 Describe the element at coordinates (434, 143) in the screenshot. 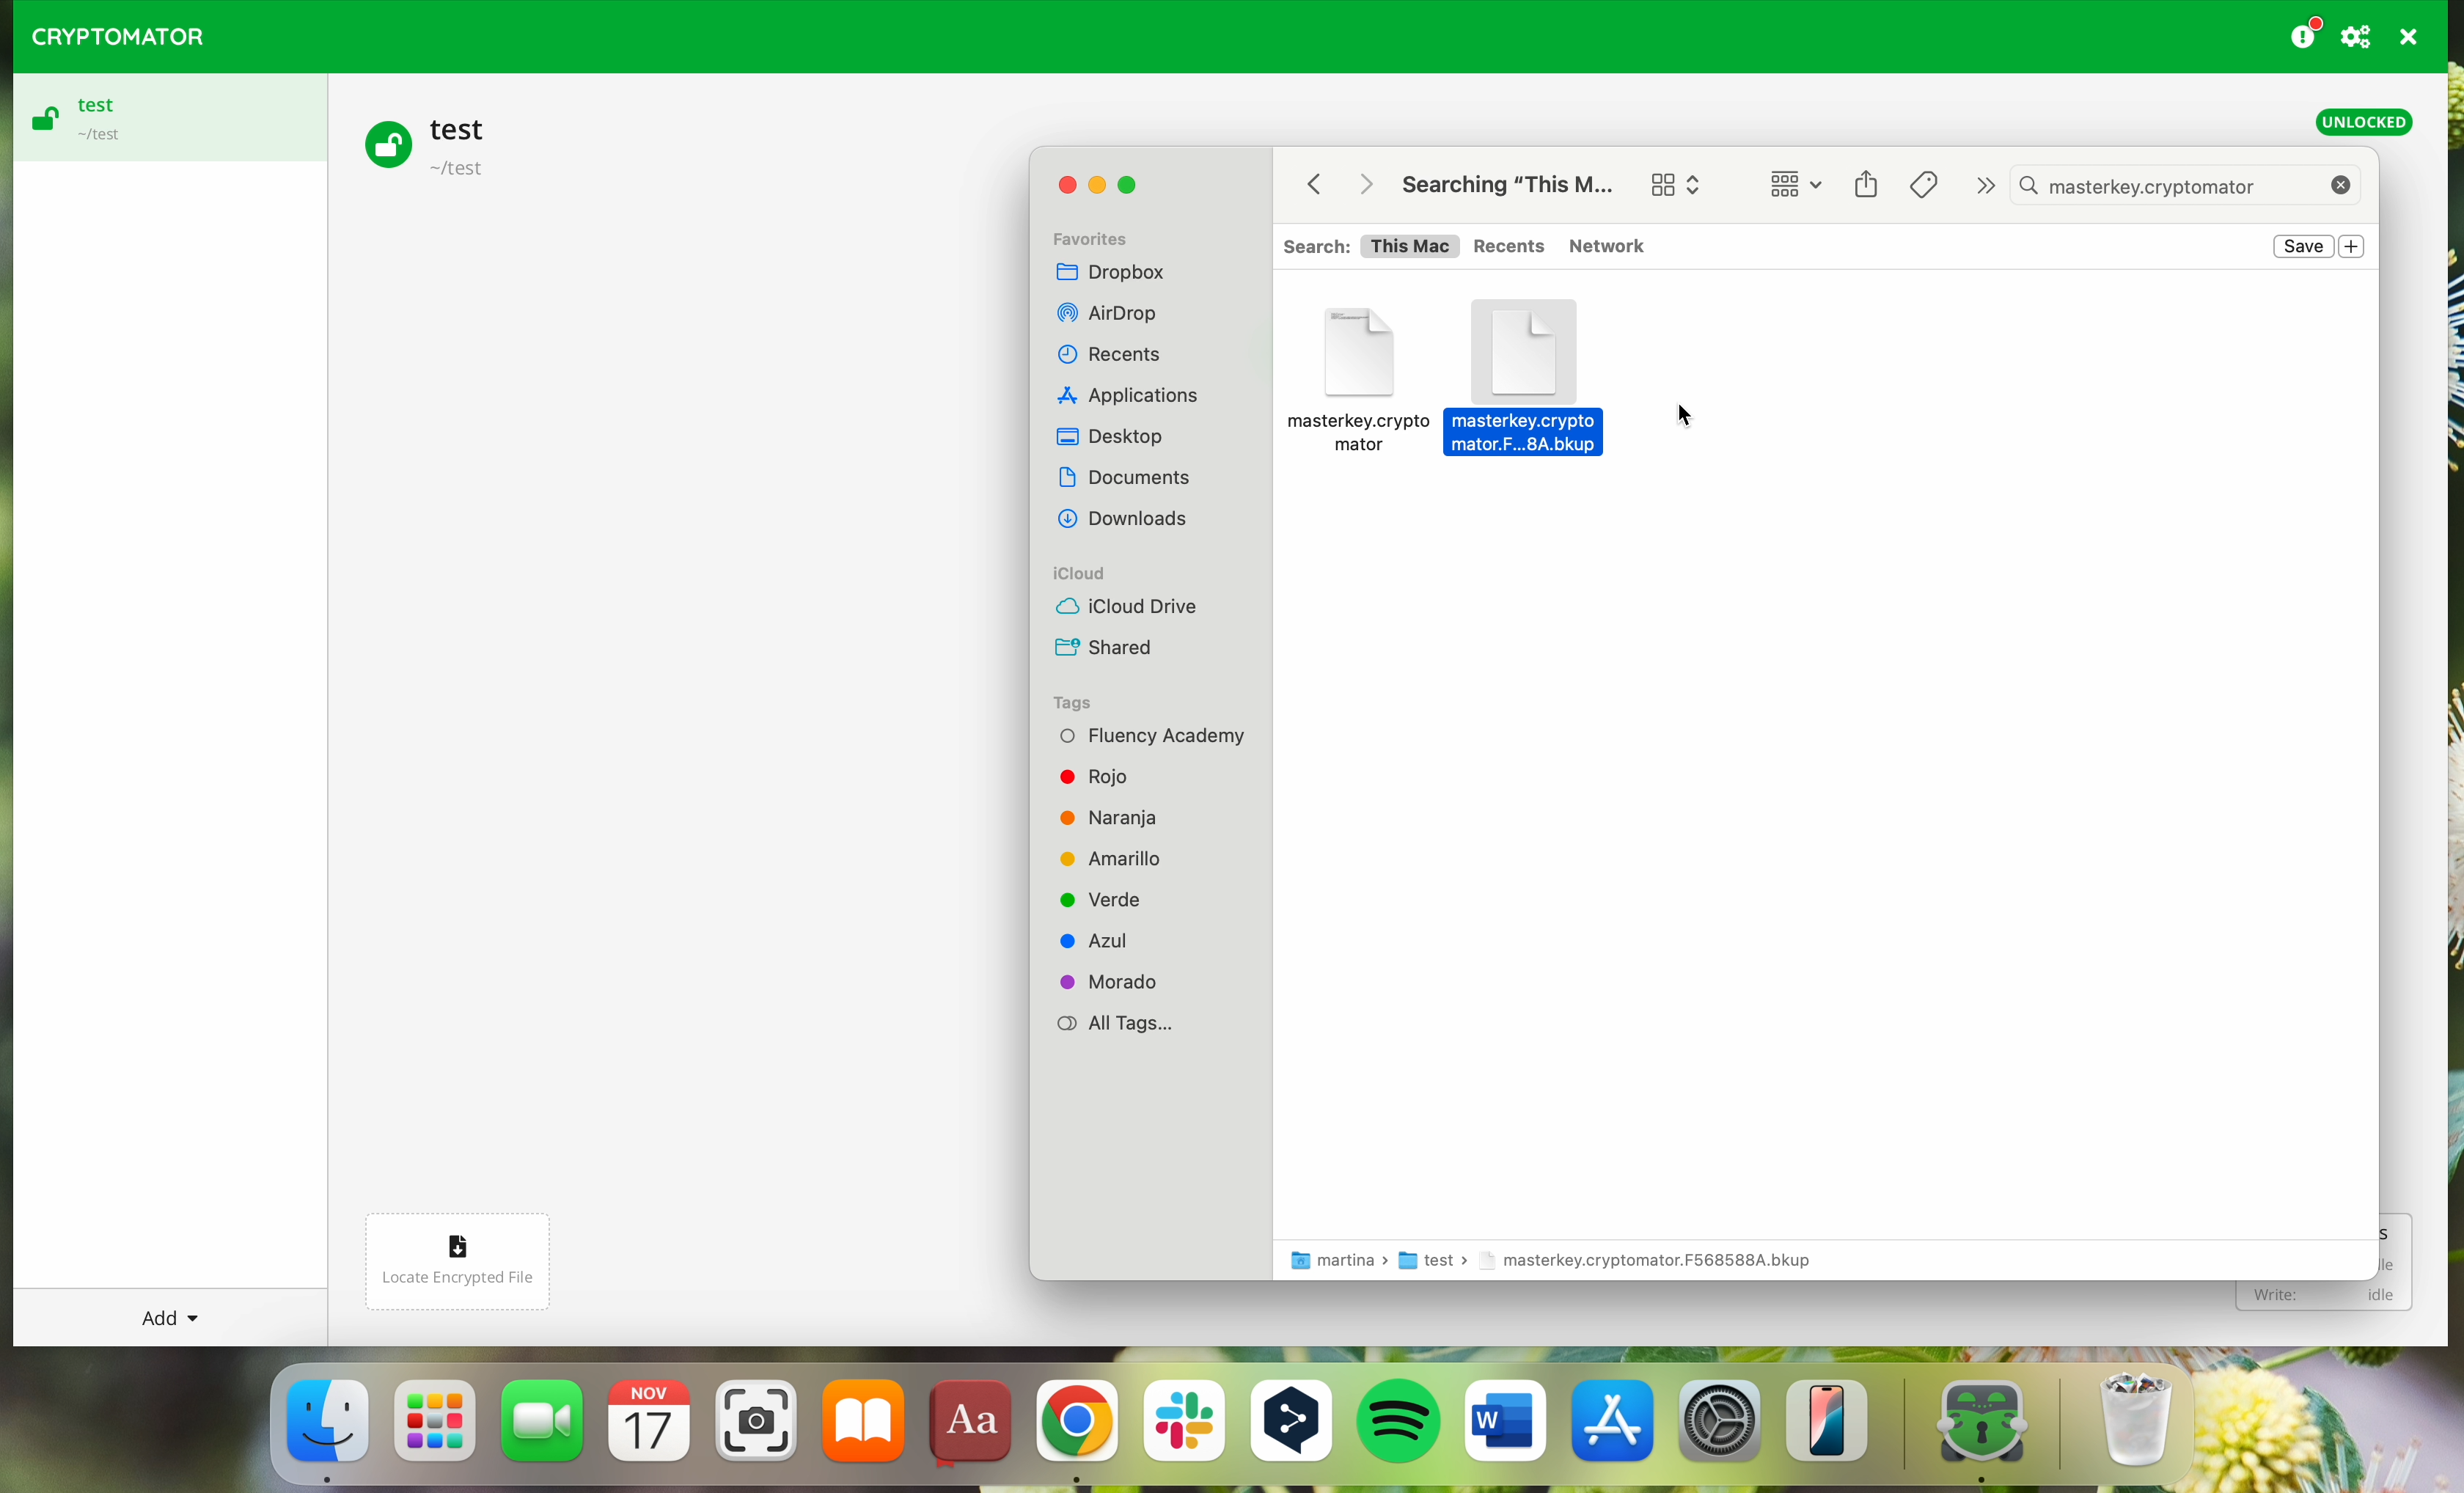

I see `test vault` at that location.